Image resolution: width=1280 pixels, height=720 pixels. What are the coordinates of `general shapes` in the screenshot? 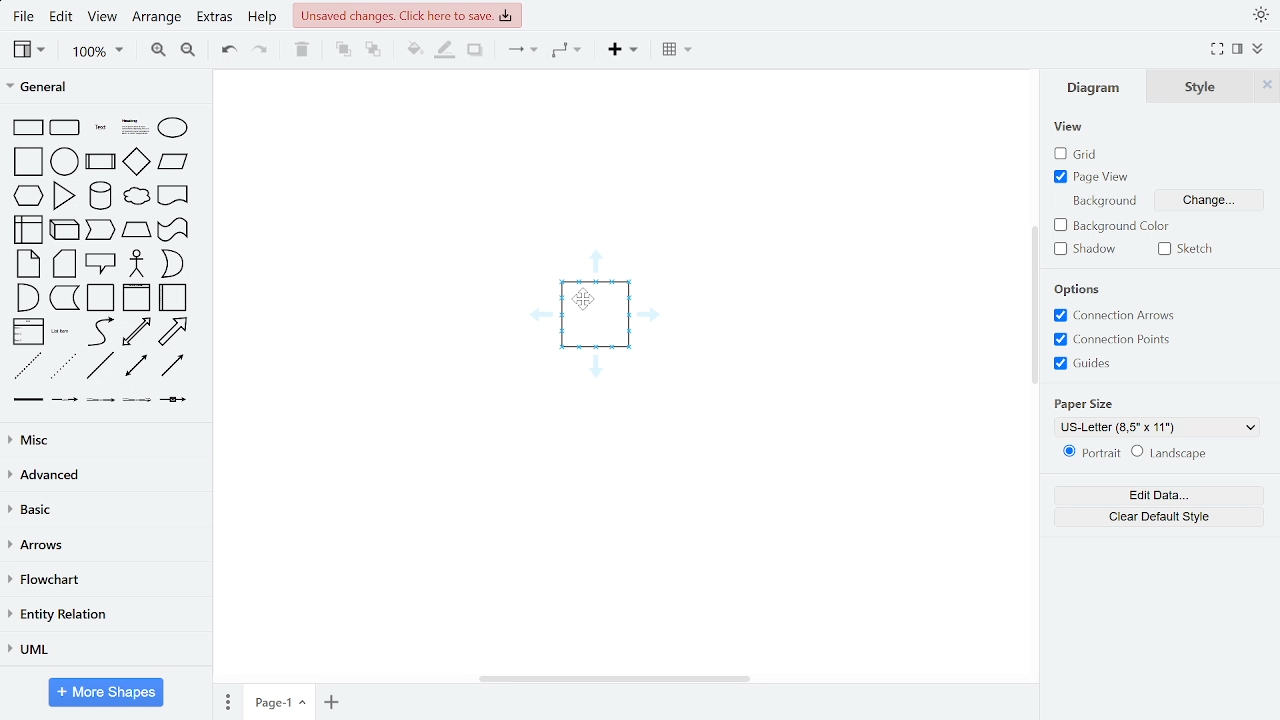 It's located at (99, 330).